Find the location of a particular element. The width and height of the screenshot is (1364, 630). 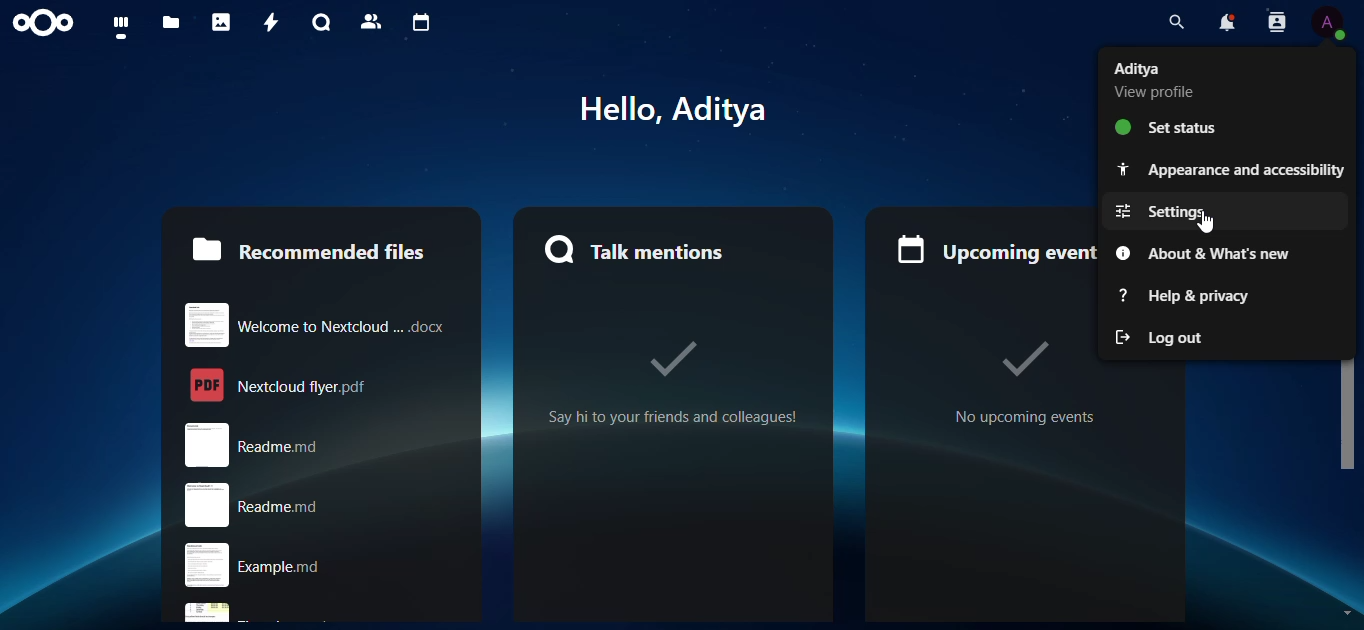

example.rnd is located at coordinates (323, 566).